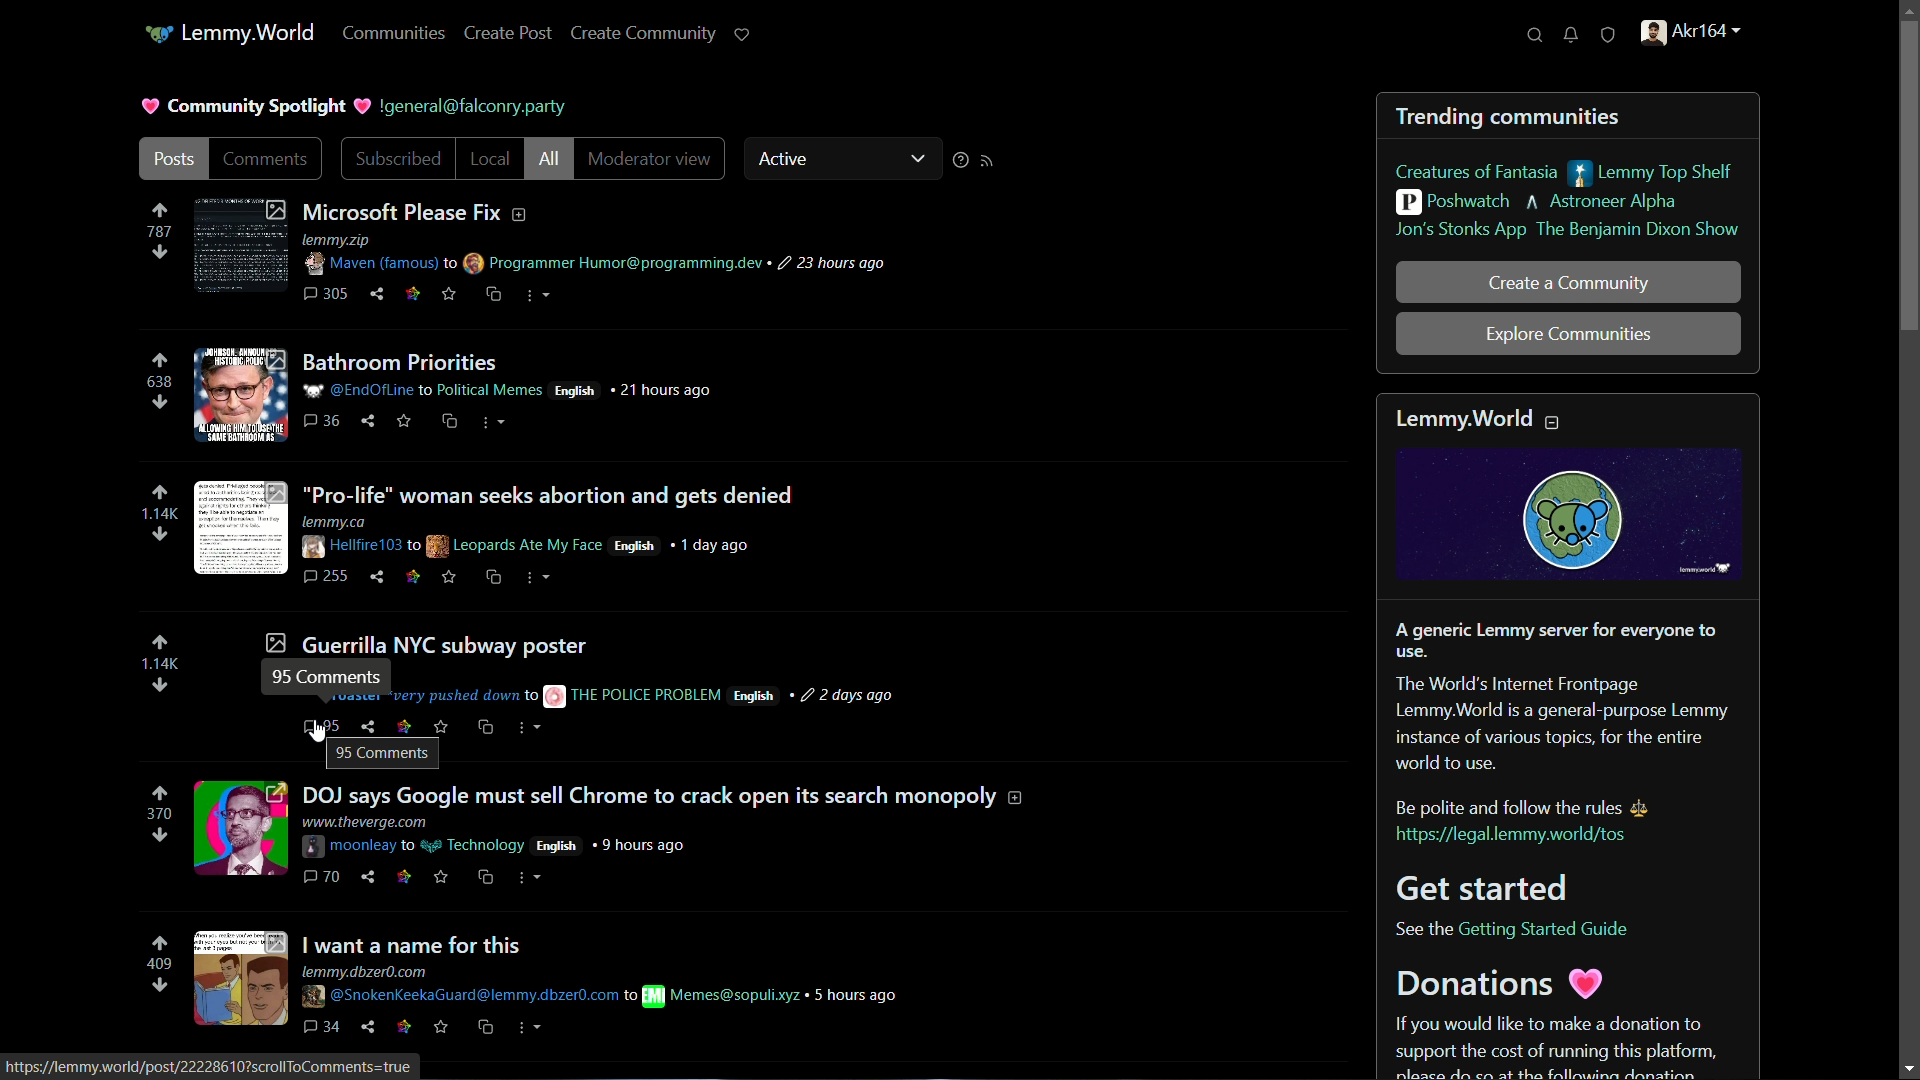  What do you see at coordinates (1551, 929) in the screenshot?
I see `getting started guide` at bounding box center [1551, 929].